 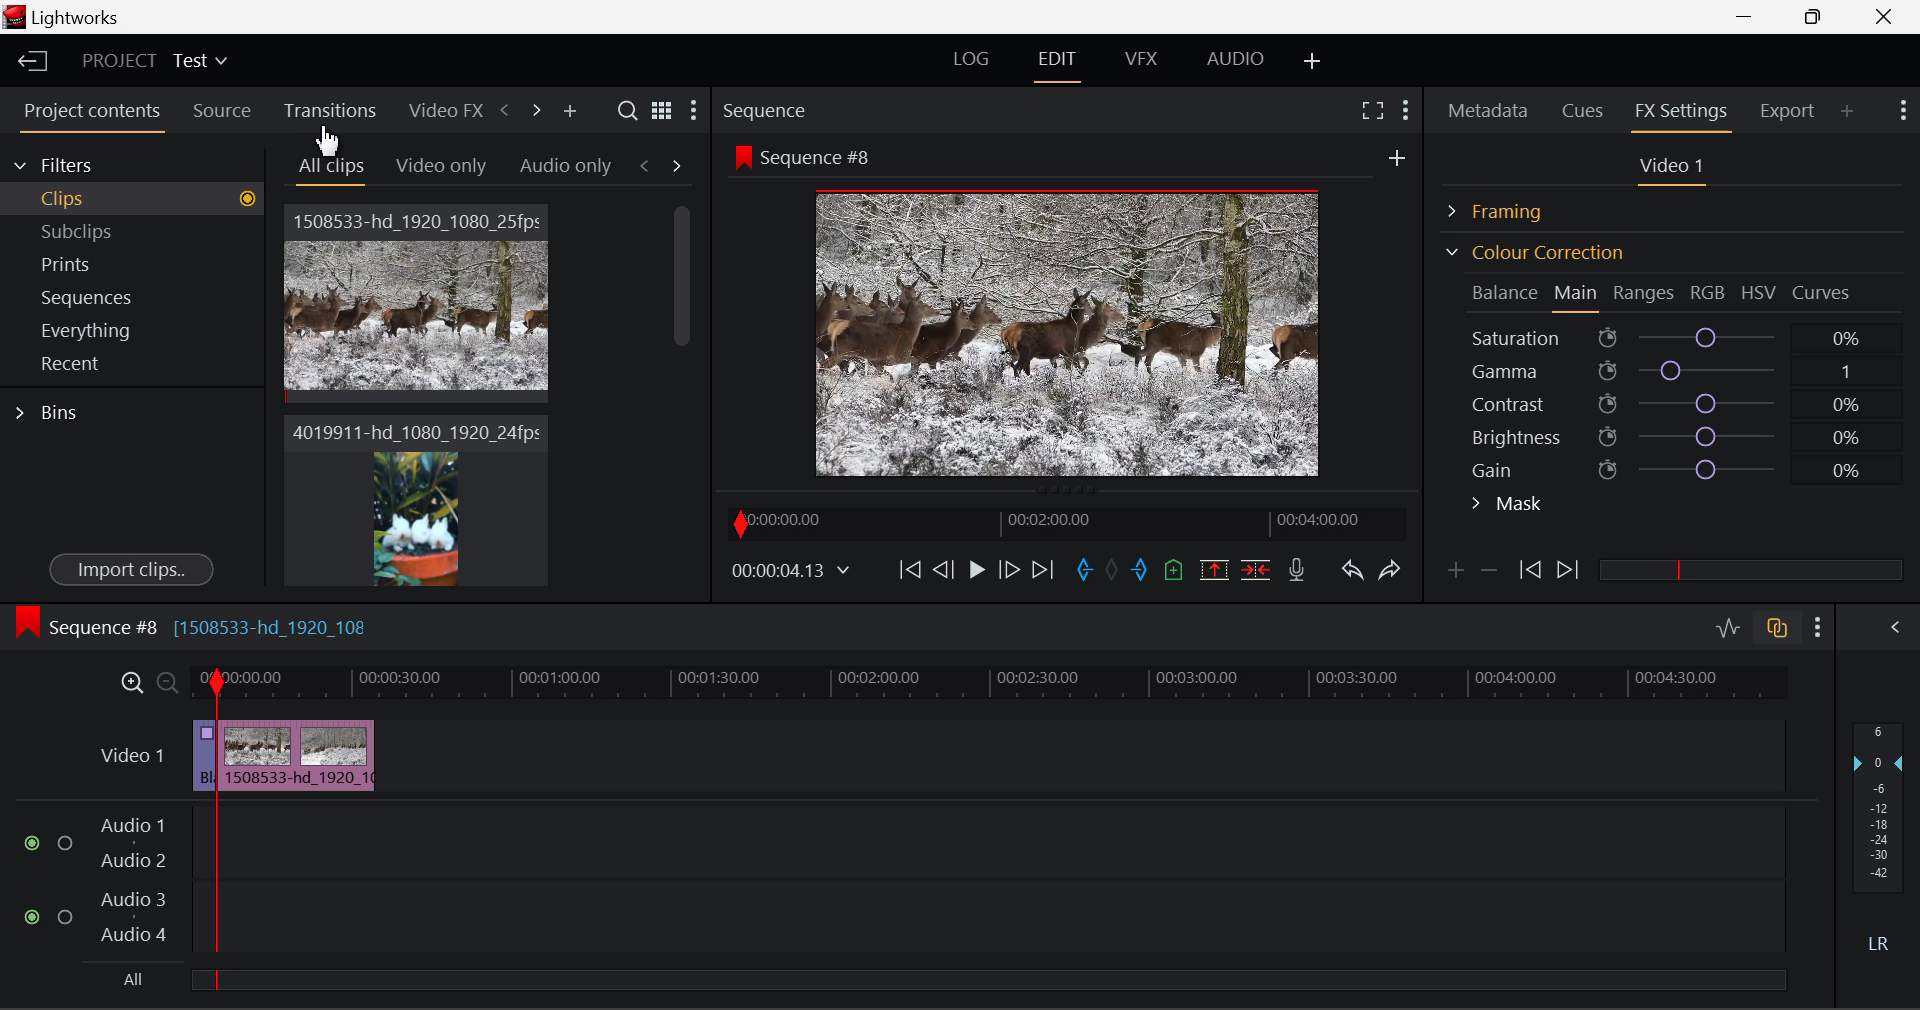 I want to click on Balance Section, so click(x=1507, y=292).